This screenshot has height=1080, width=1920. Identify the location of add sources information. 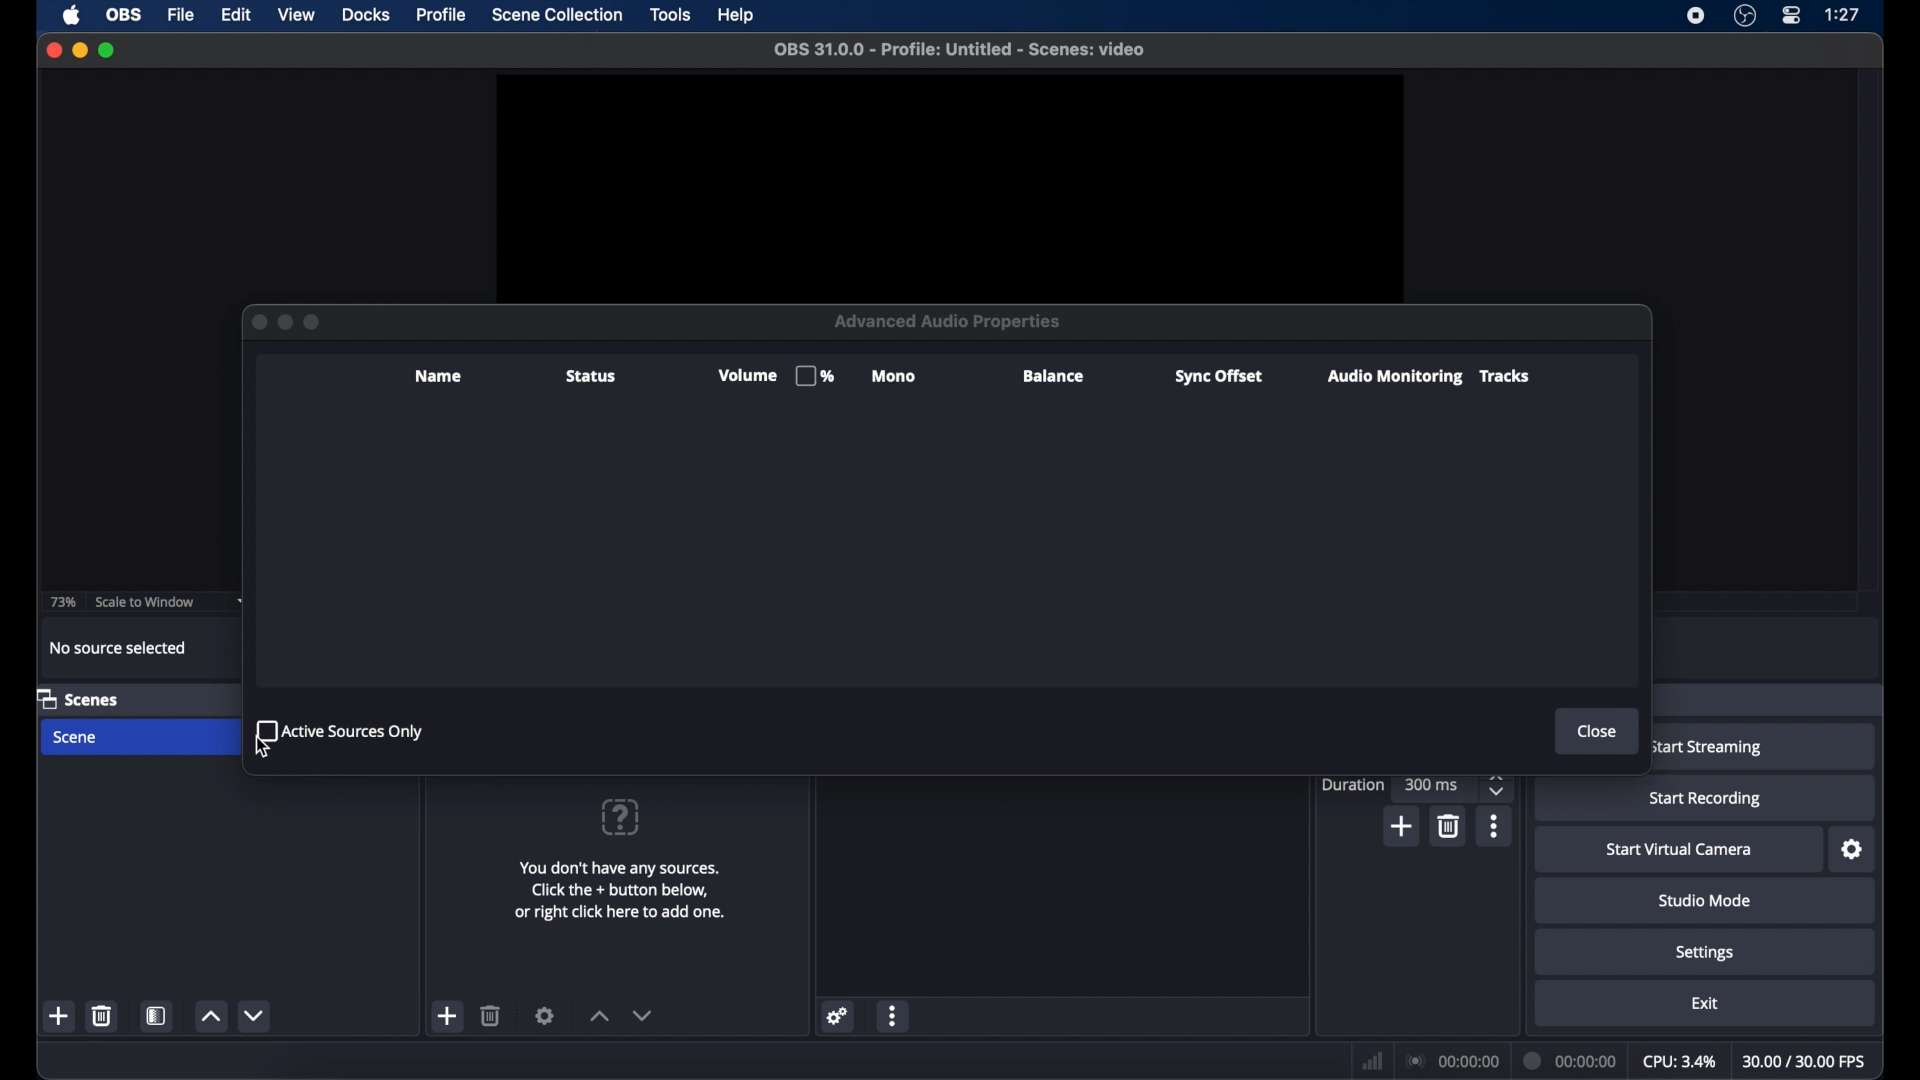
(623, 890).